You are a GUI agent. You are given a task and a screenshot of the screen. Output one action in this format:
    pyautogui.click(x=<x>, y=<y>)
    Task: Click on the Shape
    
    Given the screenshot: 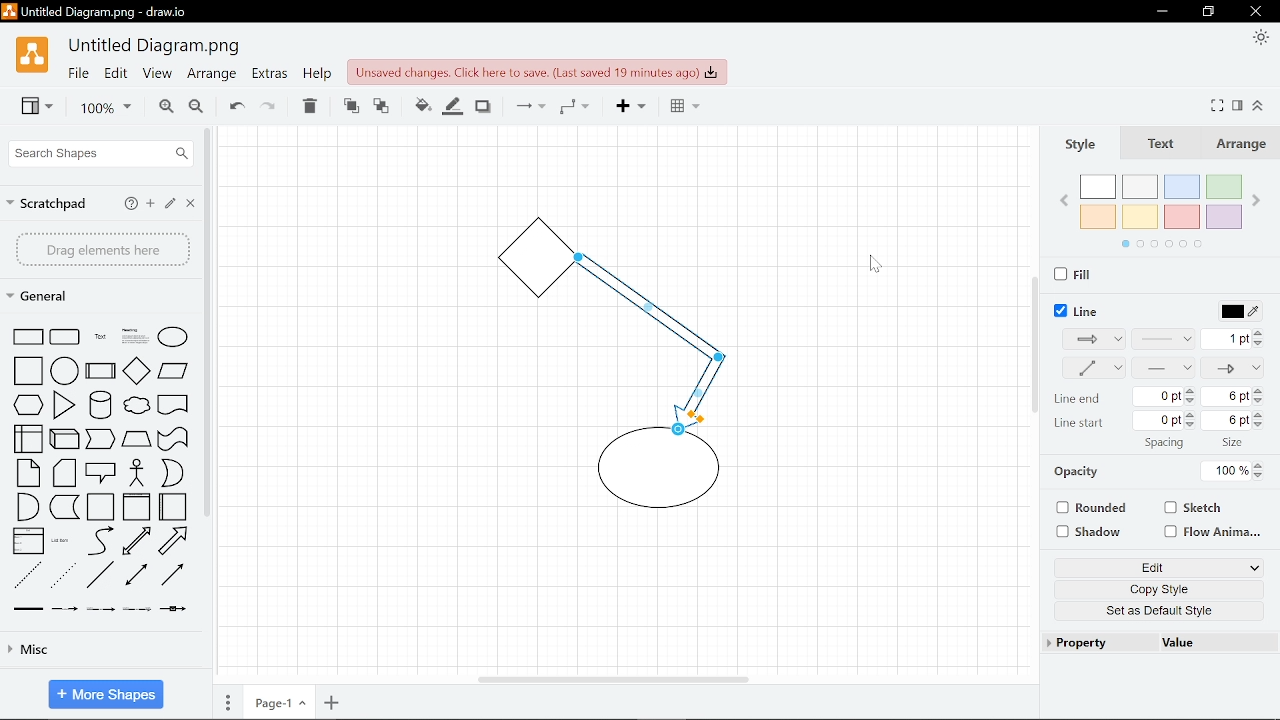 What is the action you would take?
    pyautogui.click(x=25, y=336)
    